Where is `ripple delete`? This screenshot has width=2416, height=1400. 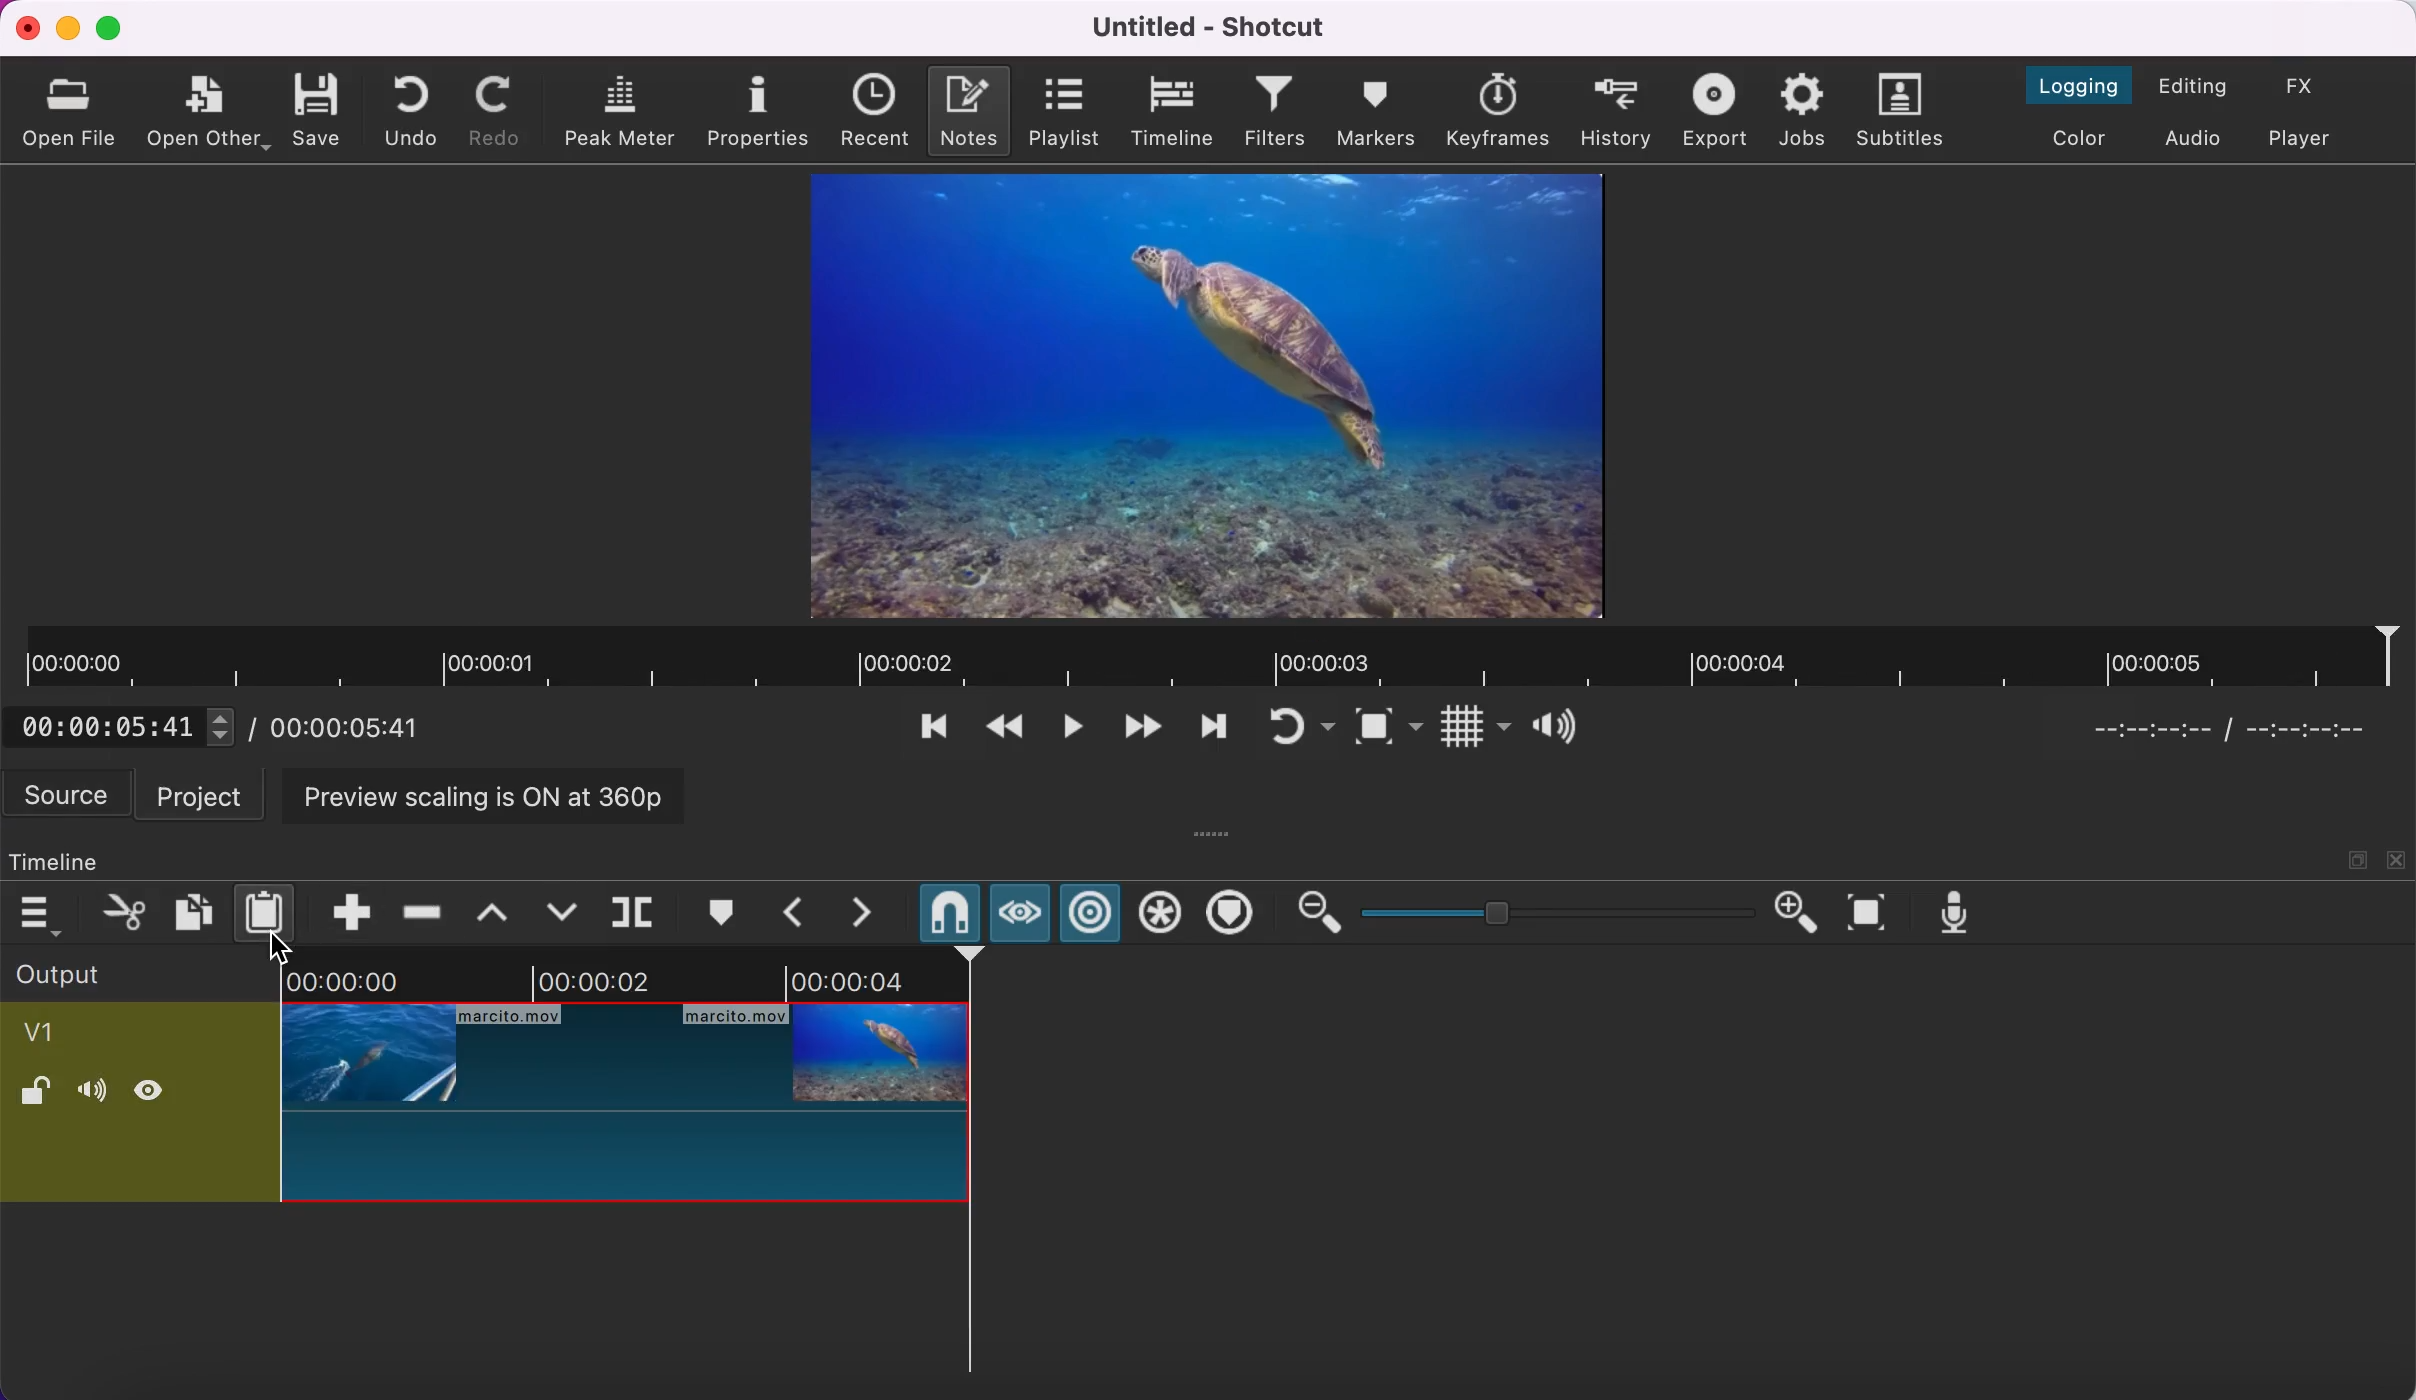
ripple delete is located at coordinates (418, 910).